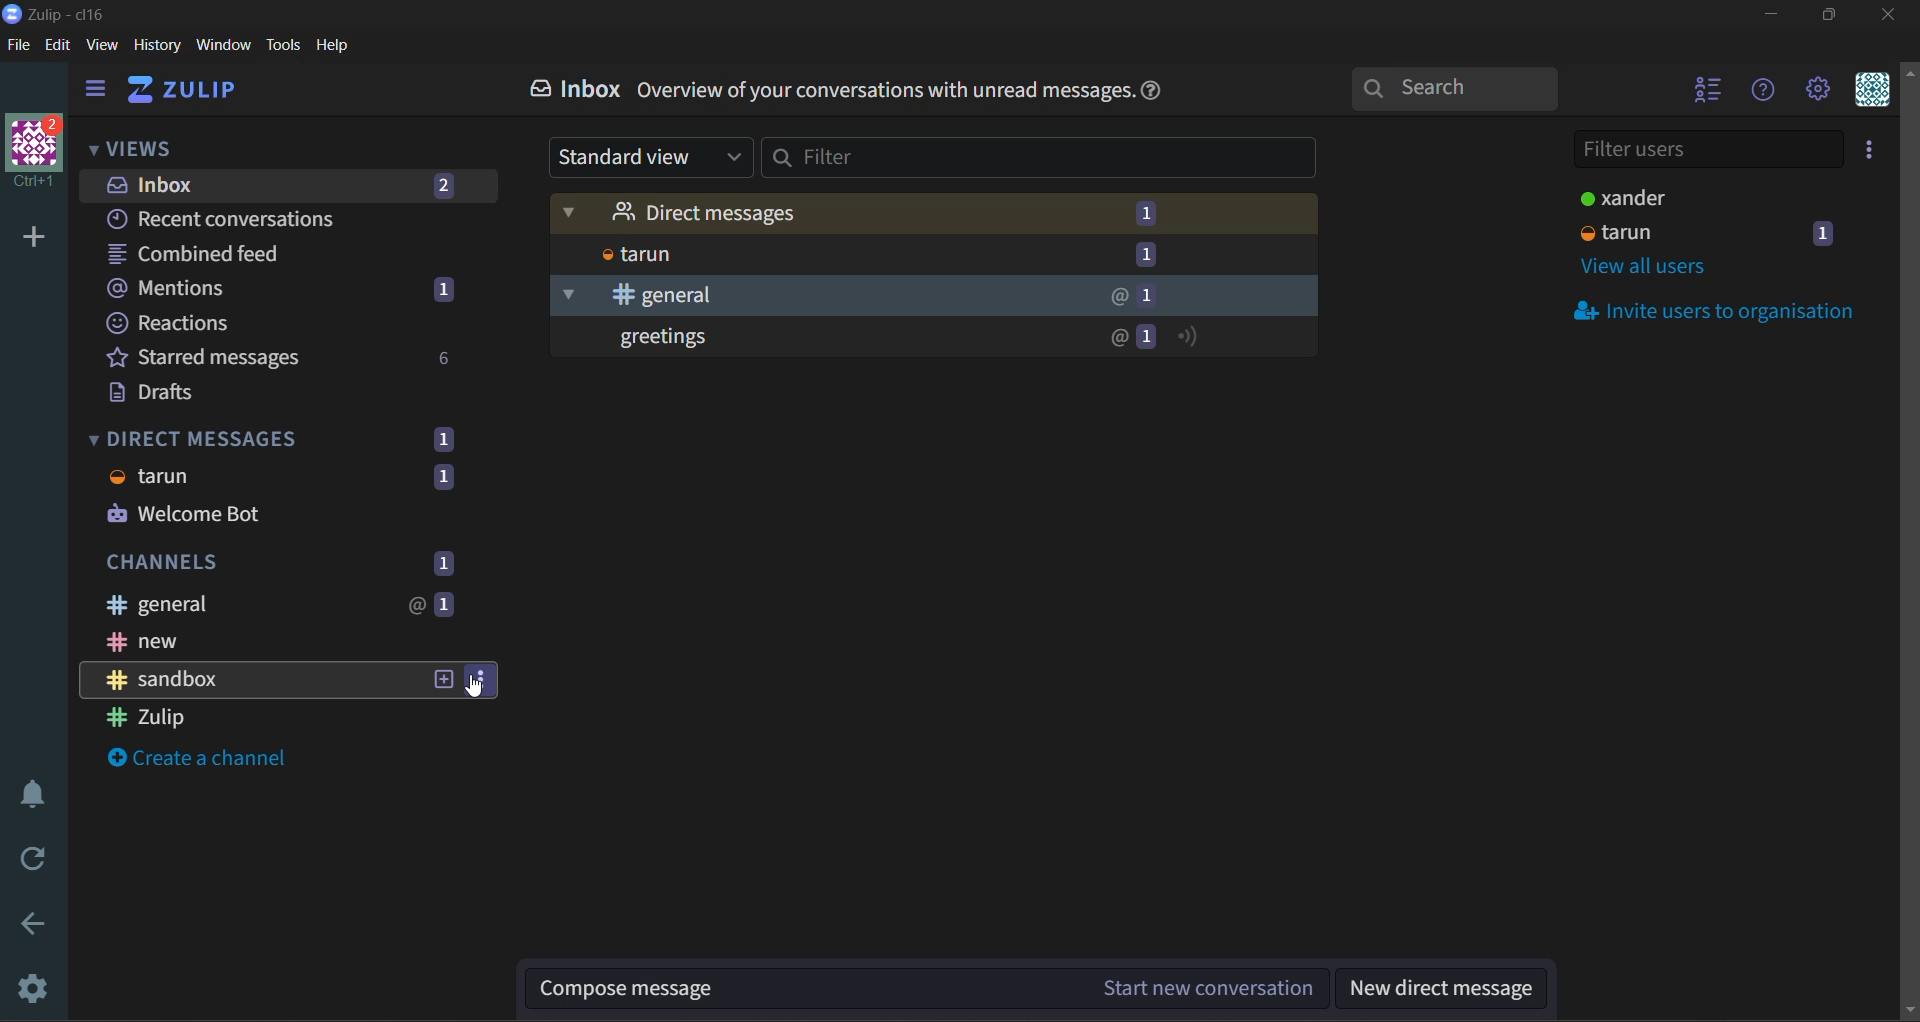 The image size is (1920, 1022). I want to click on options, so click(479, 676).